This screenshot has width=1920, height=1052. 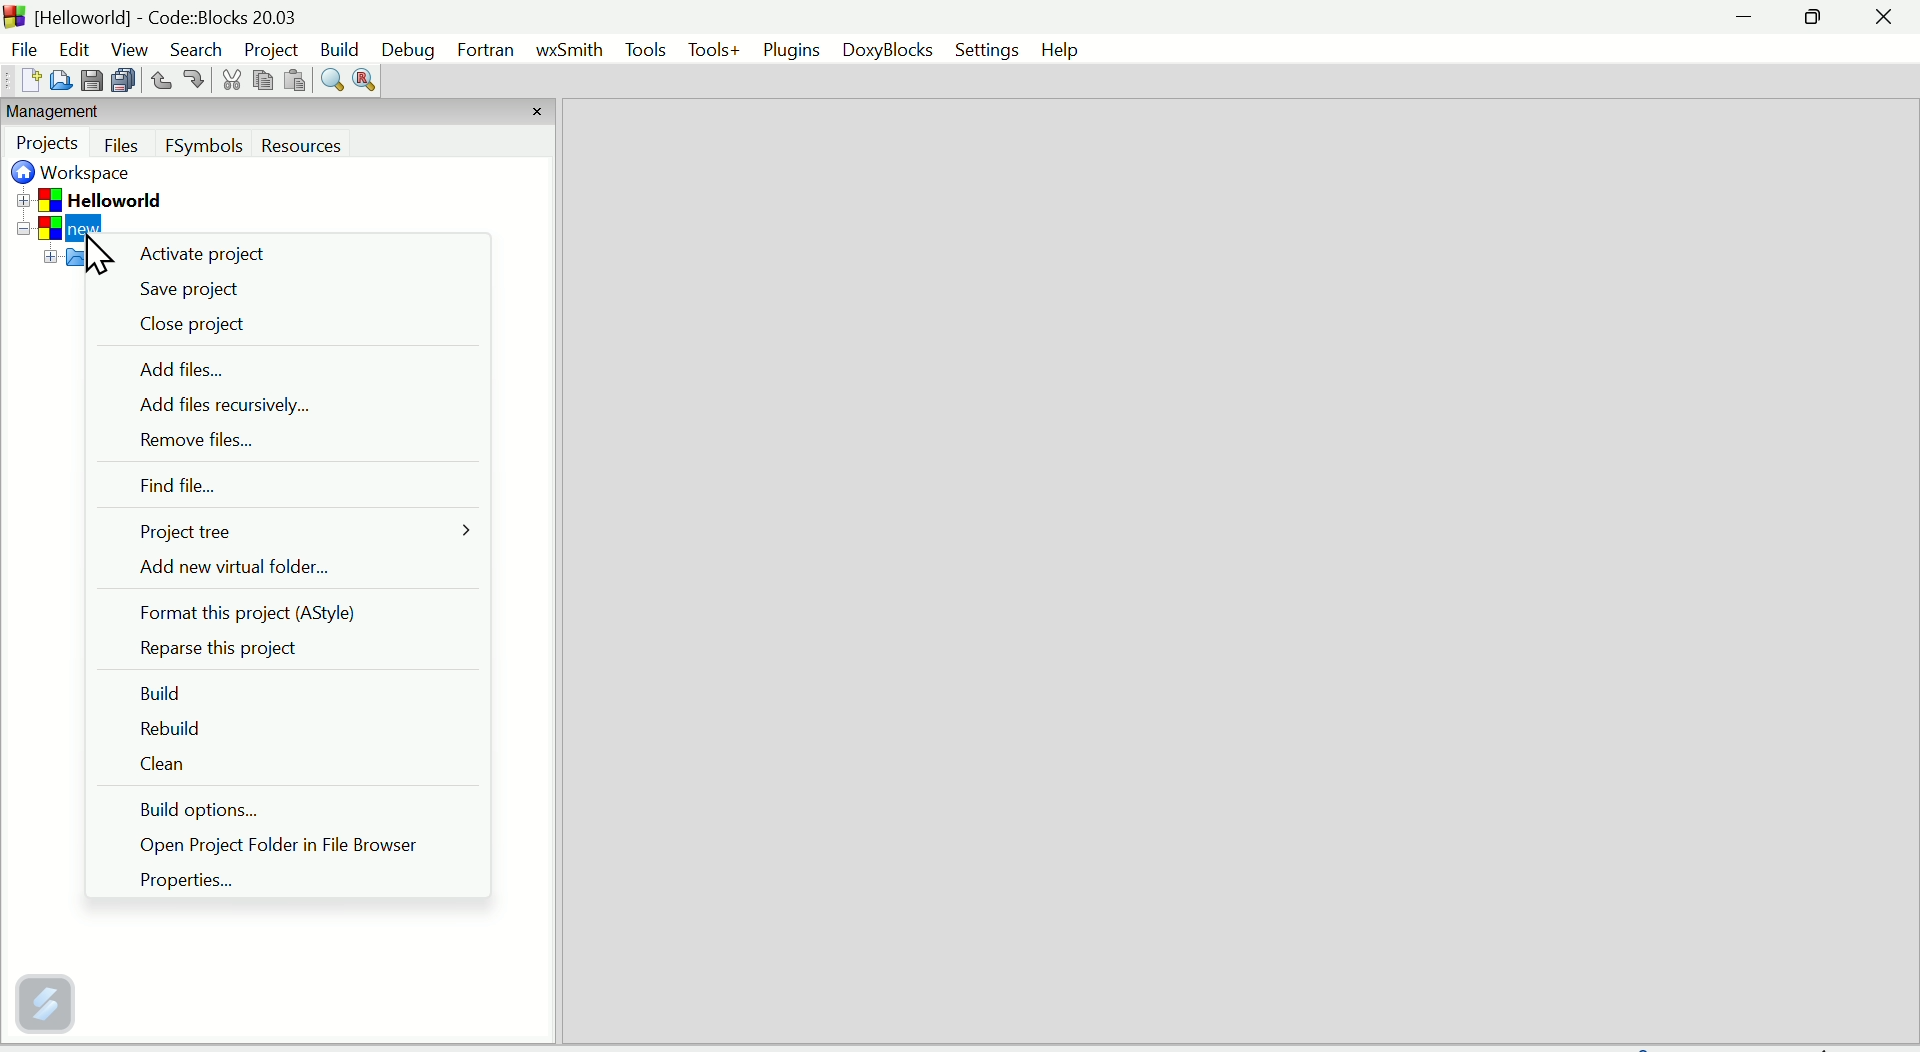 I want to click on Tools, so click(x=712, y=50).